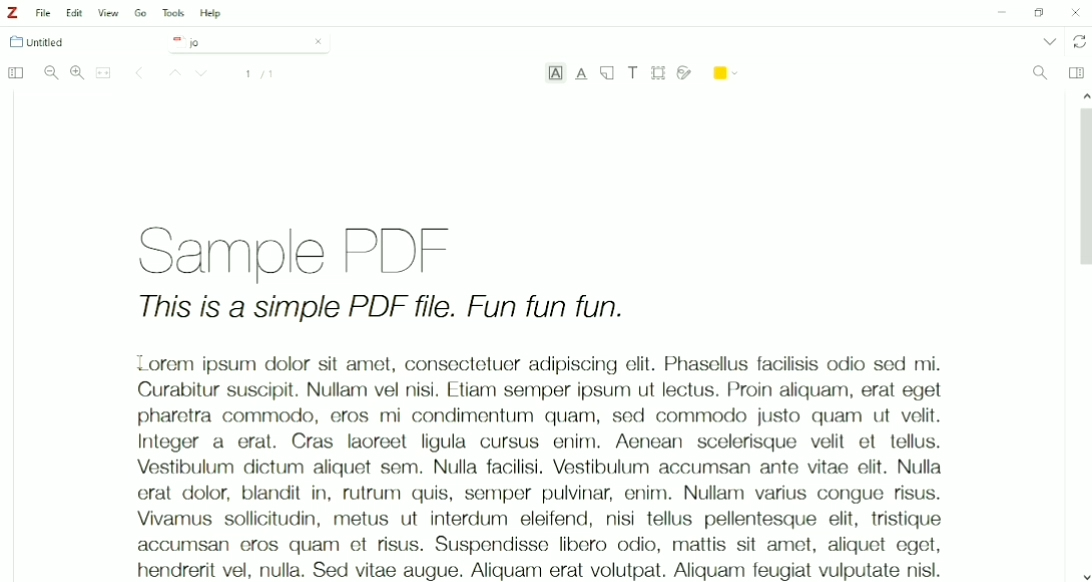 The width and height of the screenshot is (1092, 582). I want to click on jo, so click(234, 43).